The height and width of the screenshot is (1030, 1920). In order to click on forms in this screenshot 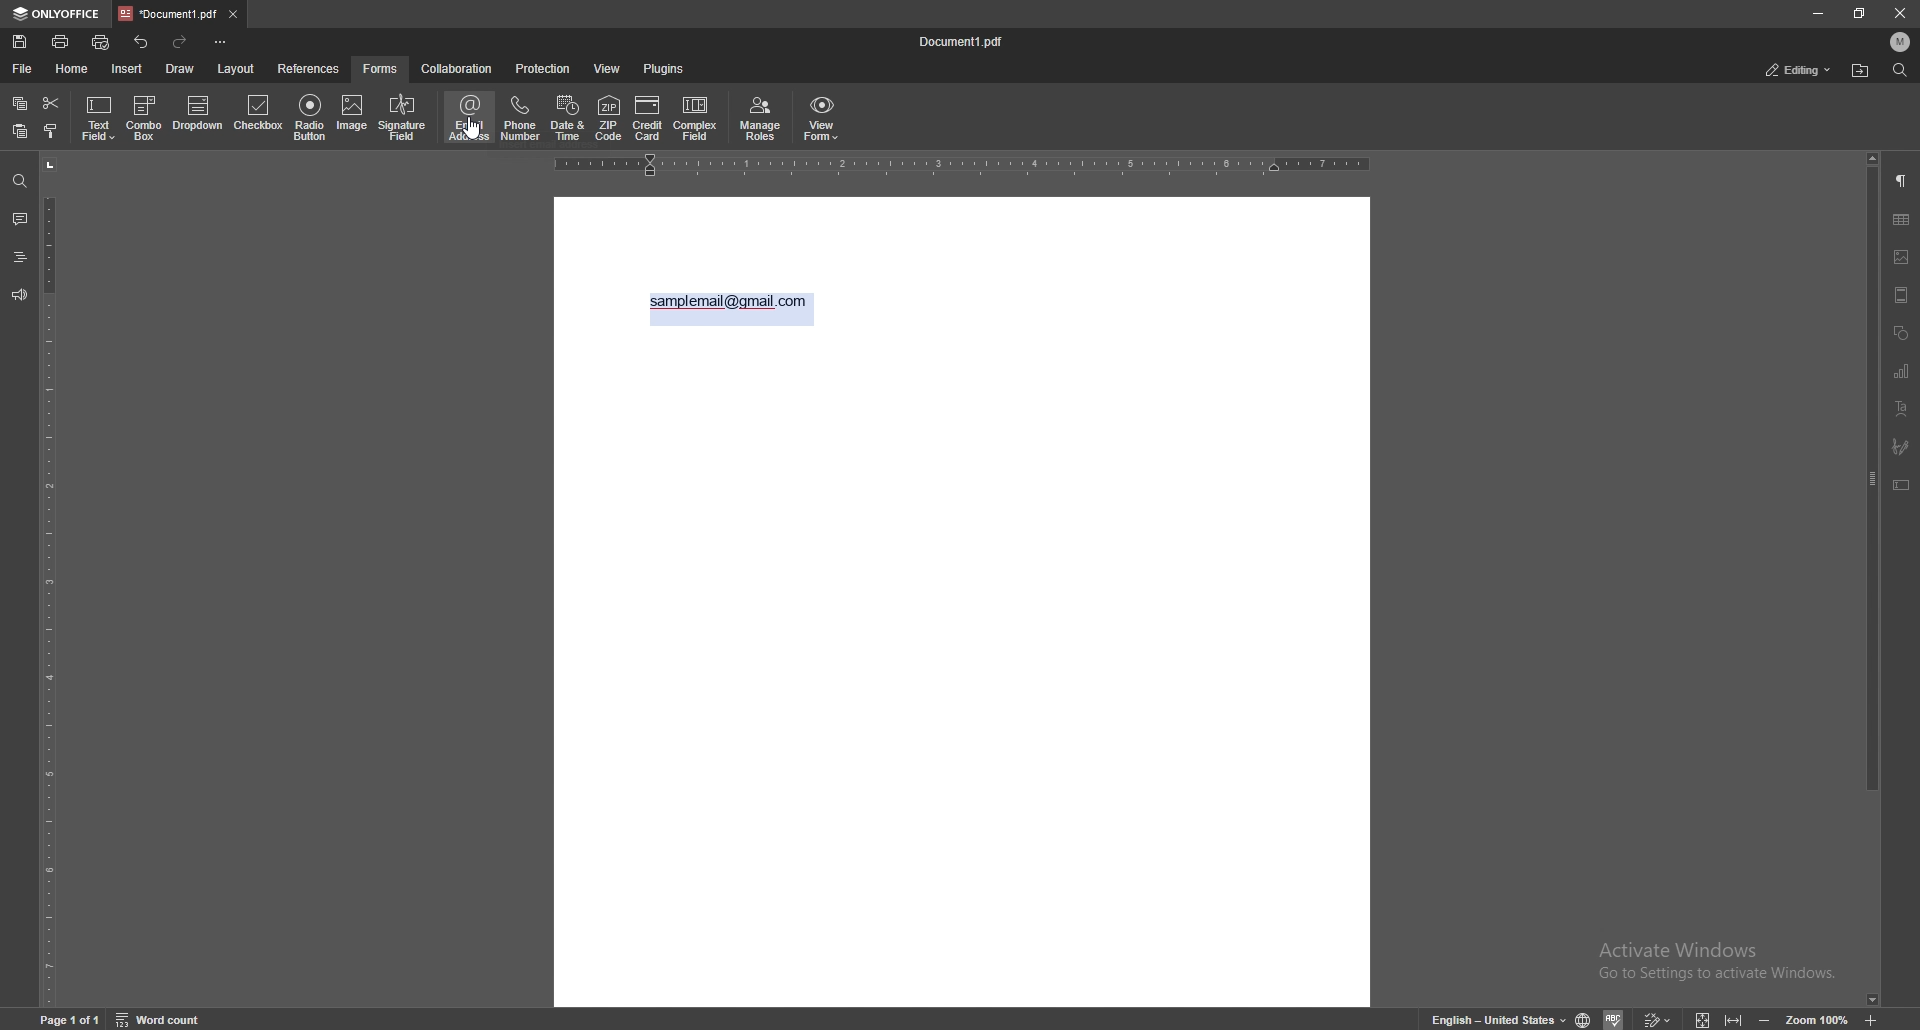, I will do `click(383, 68)`.